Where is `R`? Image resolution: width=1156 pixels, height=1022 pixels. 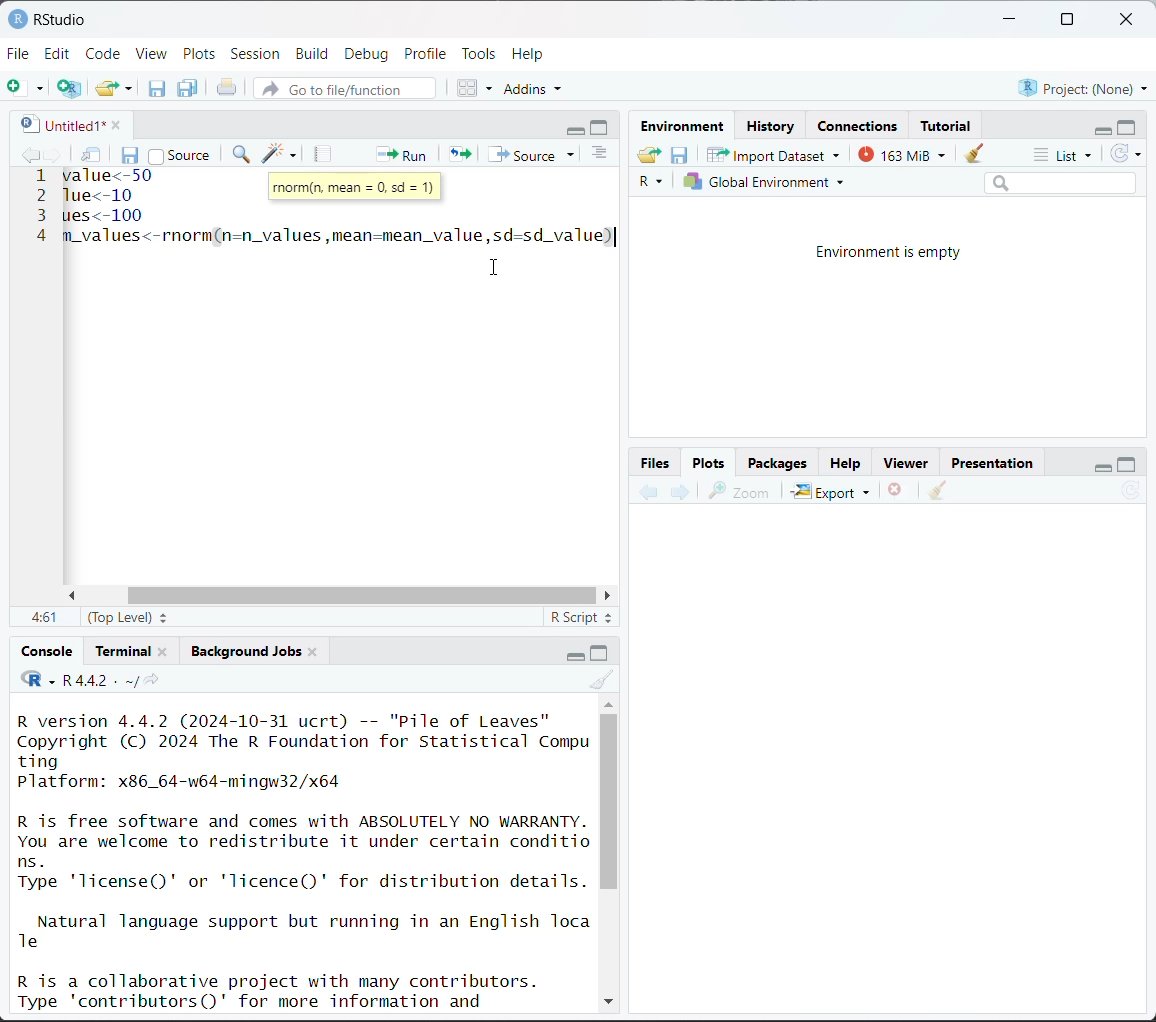 R is located at coordinates (654, 183).